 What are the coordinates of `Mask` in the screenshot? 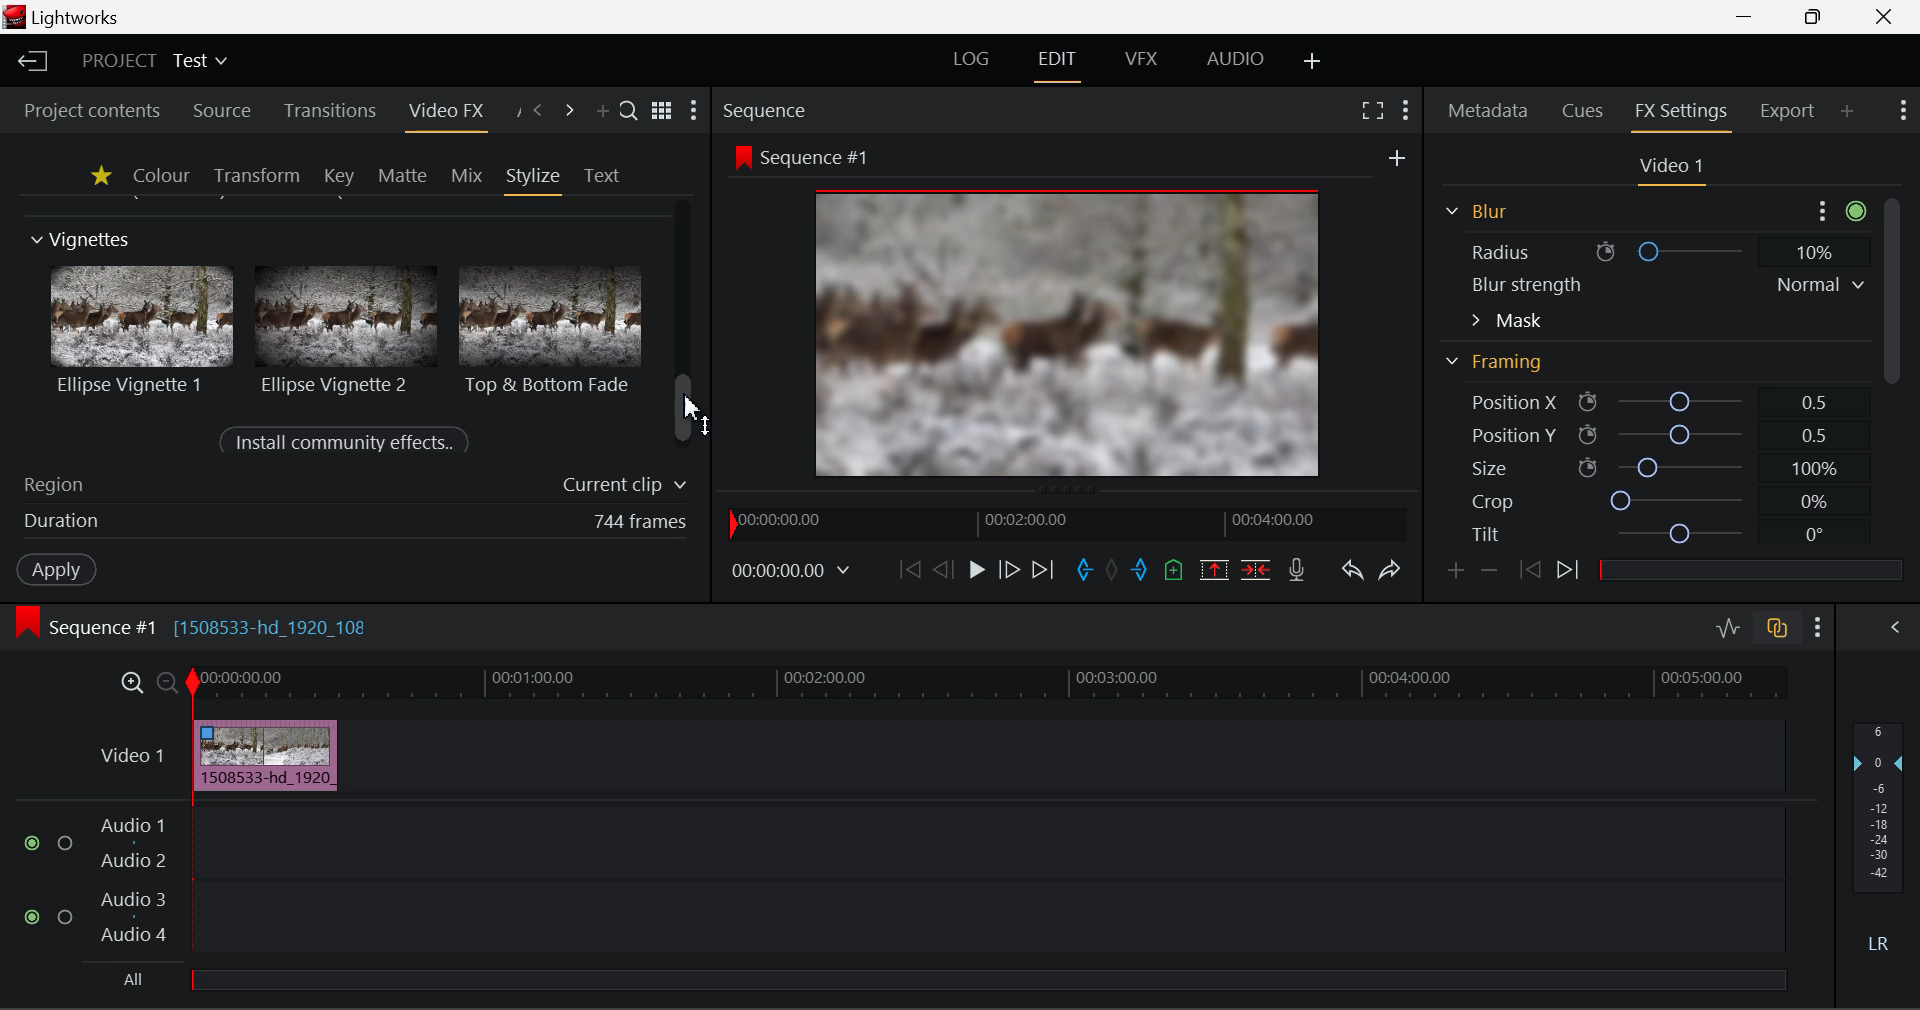 It's located at (1507, 320).